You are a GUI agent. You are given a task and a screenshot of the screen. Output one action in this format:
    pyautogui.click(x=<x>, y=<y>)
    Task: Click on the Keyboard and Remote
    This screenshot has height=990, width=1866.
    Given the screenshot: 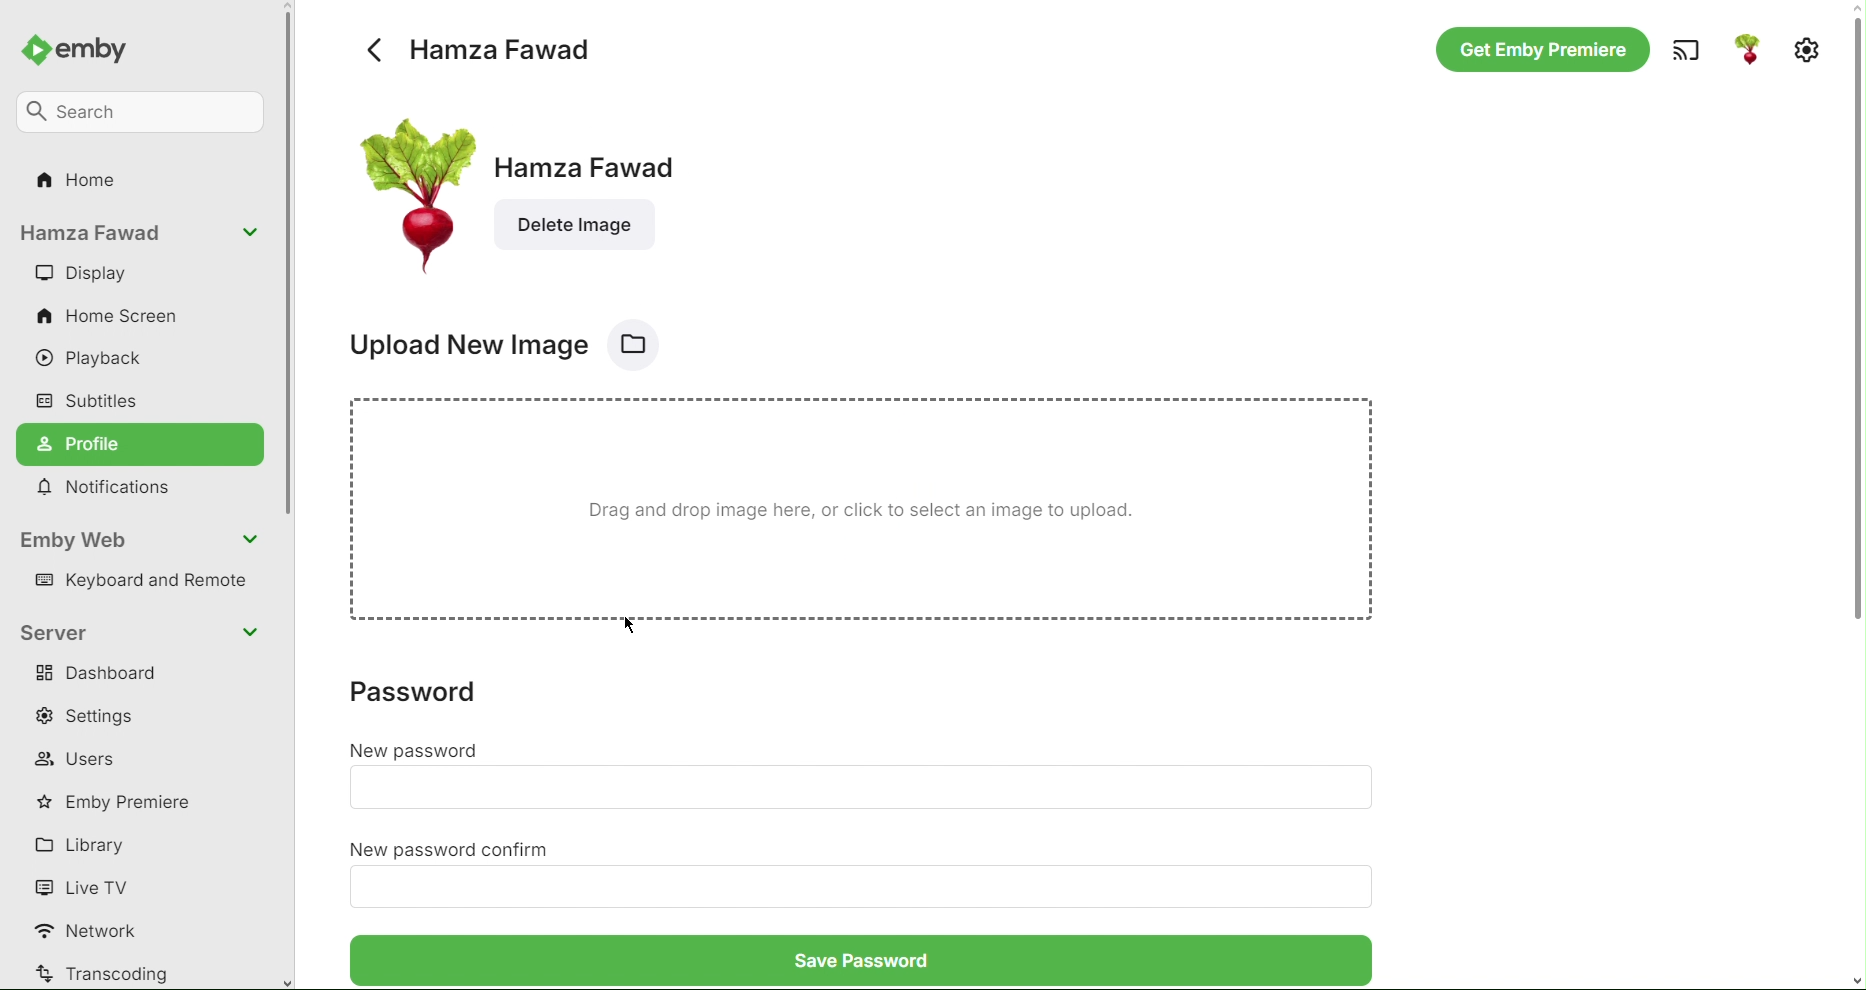 What is the action you would take?
    pyautogui.click(x=147, y=583)
    